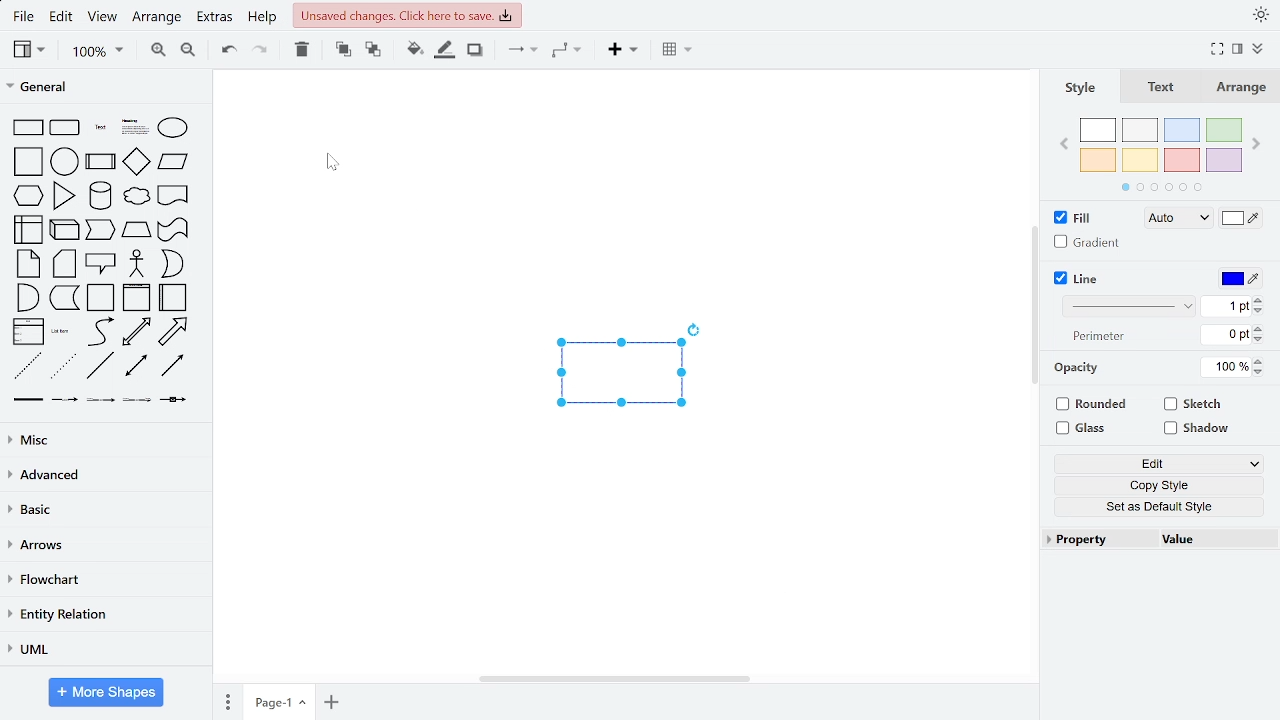 Image resolution: width=1280 pixels, height=720 pixels. I want to click on fill, so click(1070, 219).